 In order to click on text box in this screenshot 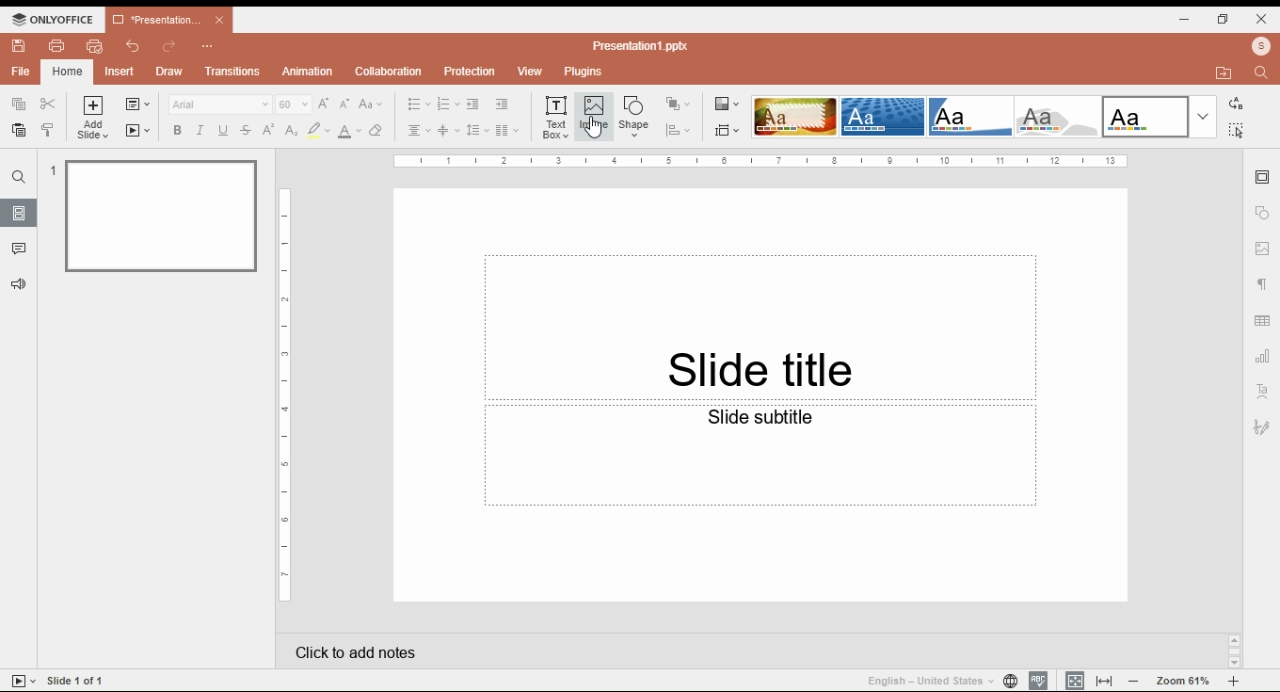, I will do `click(759, 325)`.